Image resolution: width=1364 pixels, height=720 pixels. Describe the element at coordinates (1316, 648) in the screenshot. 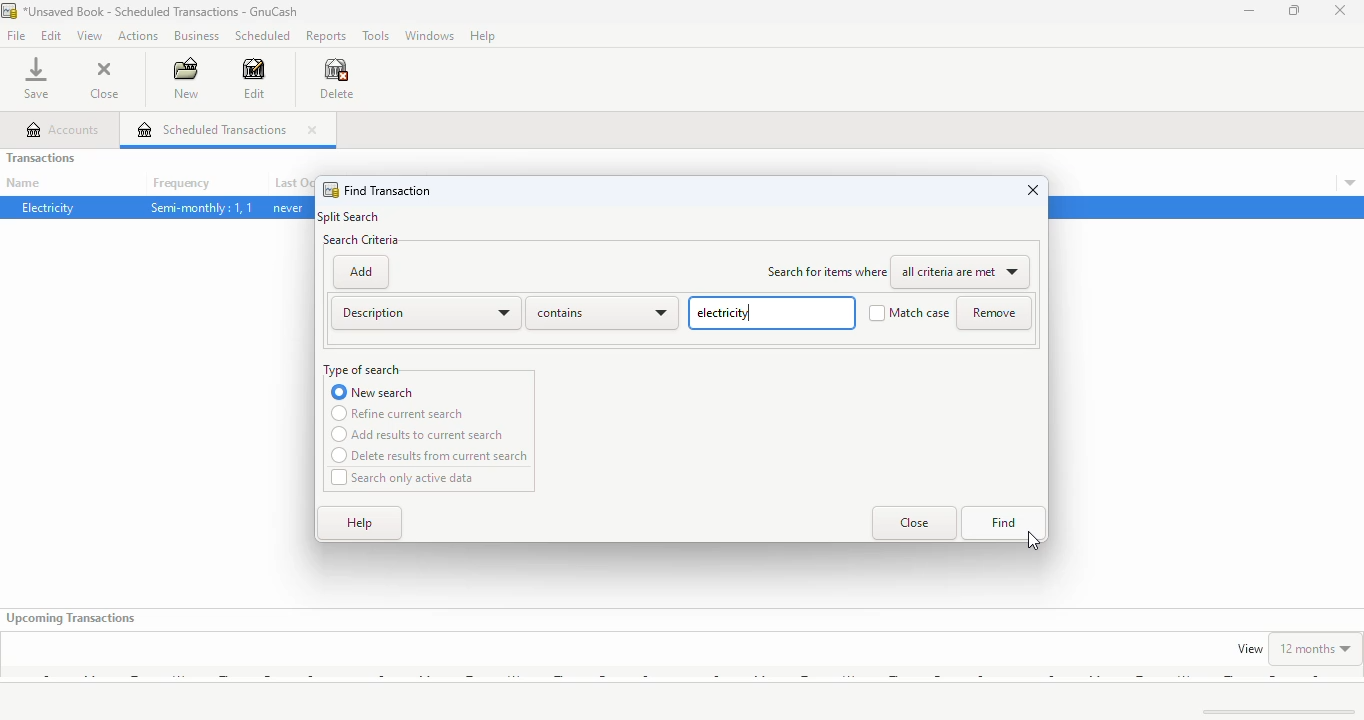

I see `12 months` at that location.